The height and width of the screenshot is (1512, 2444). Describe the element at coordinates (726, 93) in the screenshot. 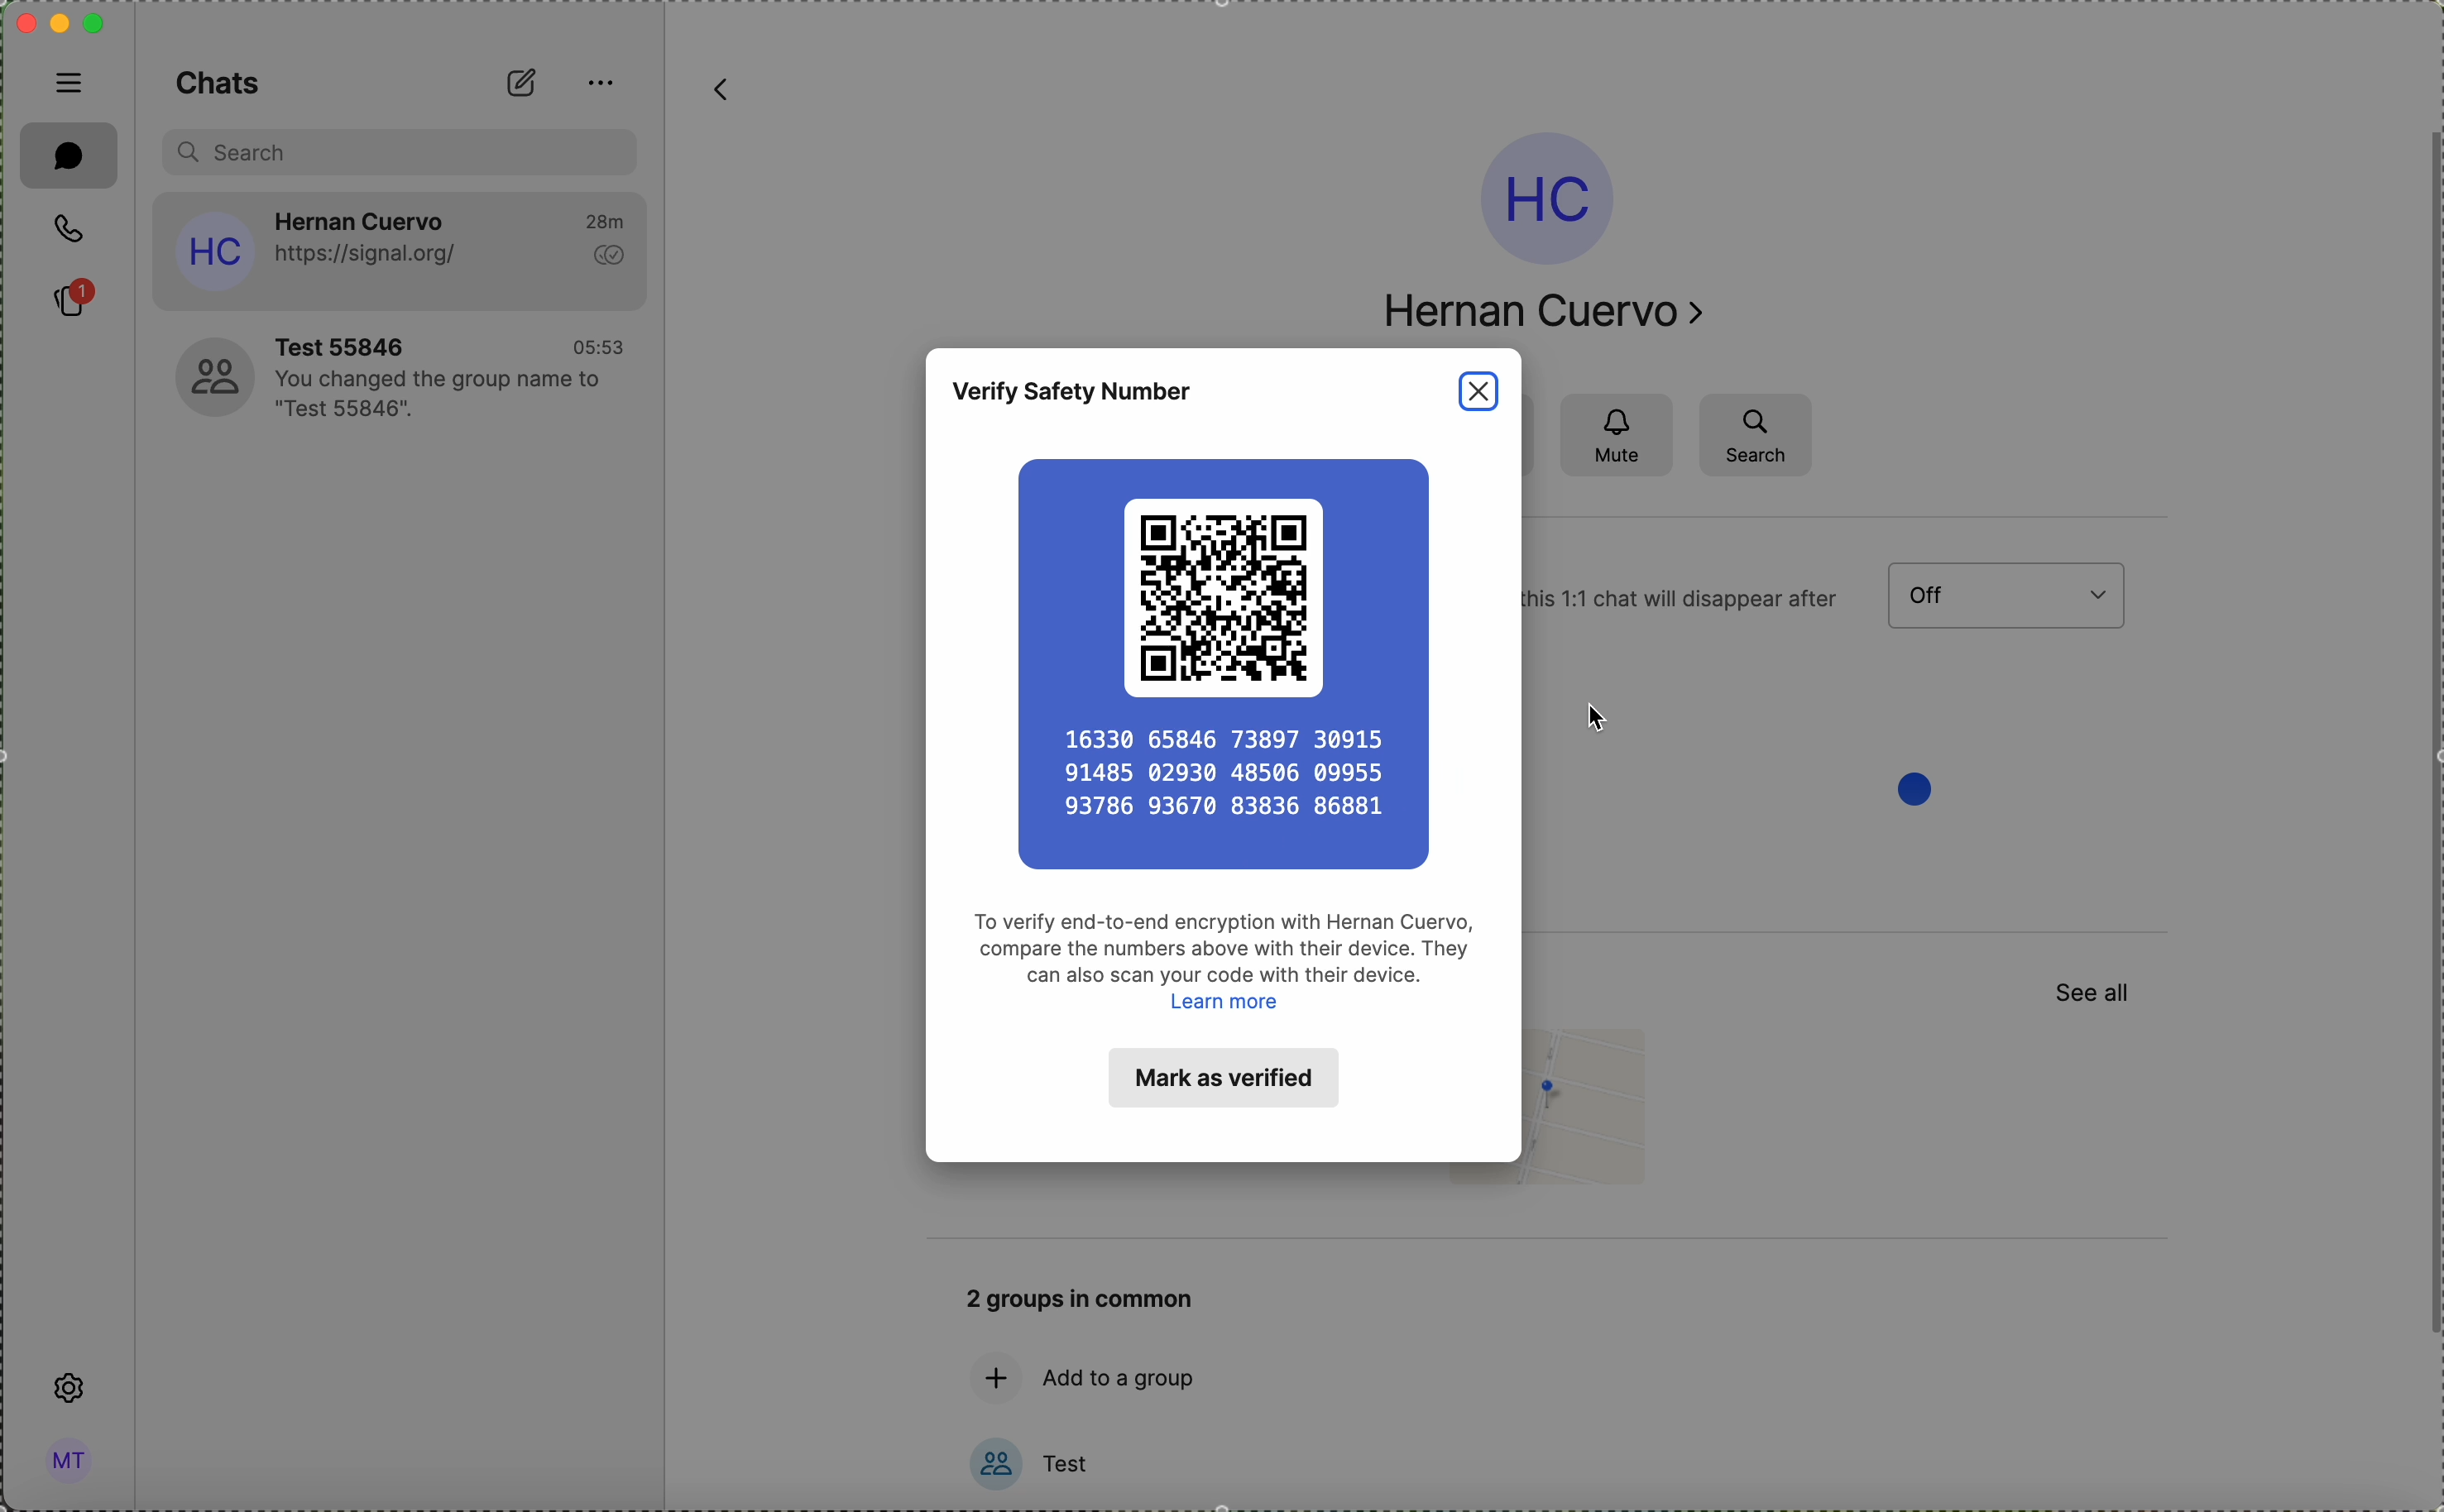

I see `back` at that location.